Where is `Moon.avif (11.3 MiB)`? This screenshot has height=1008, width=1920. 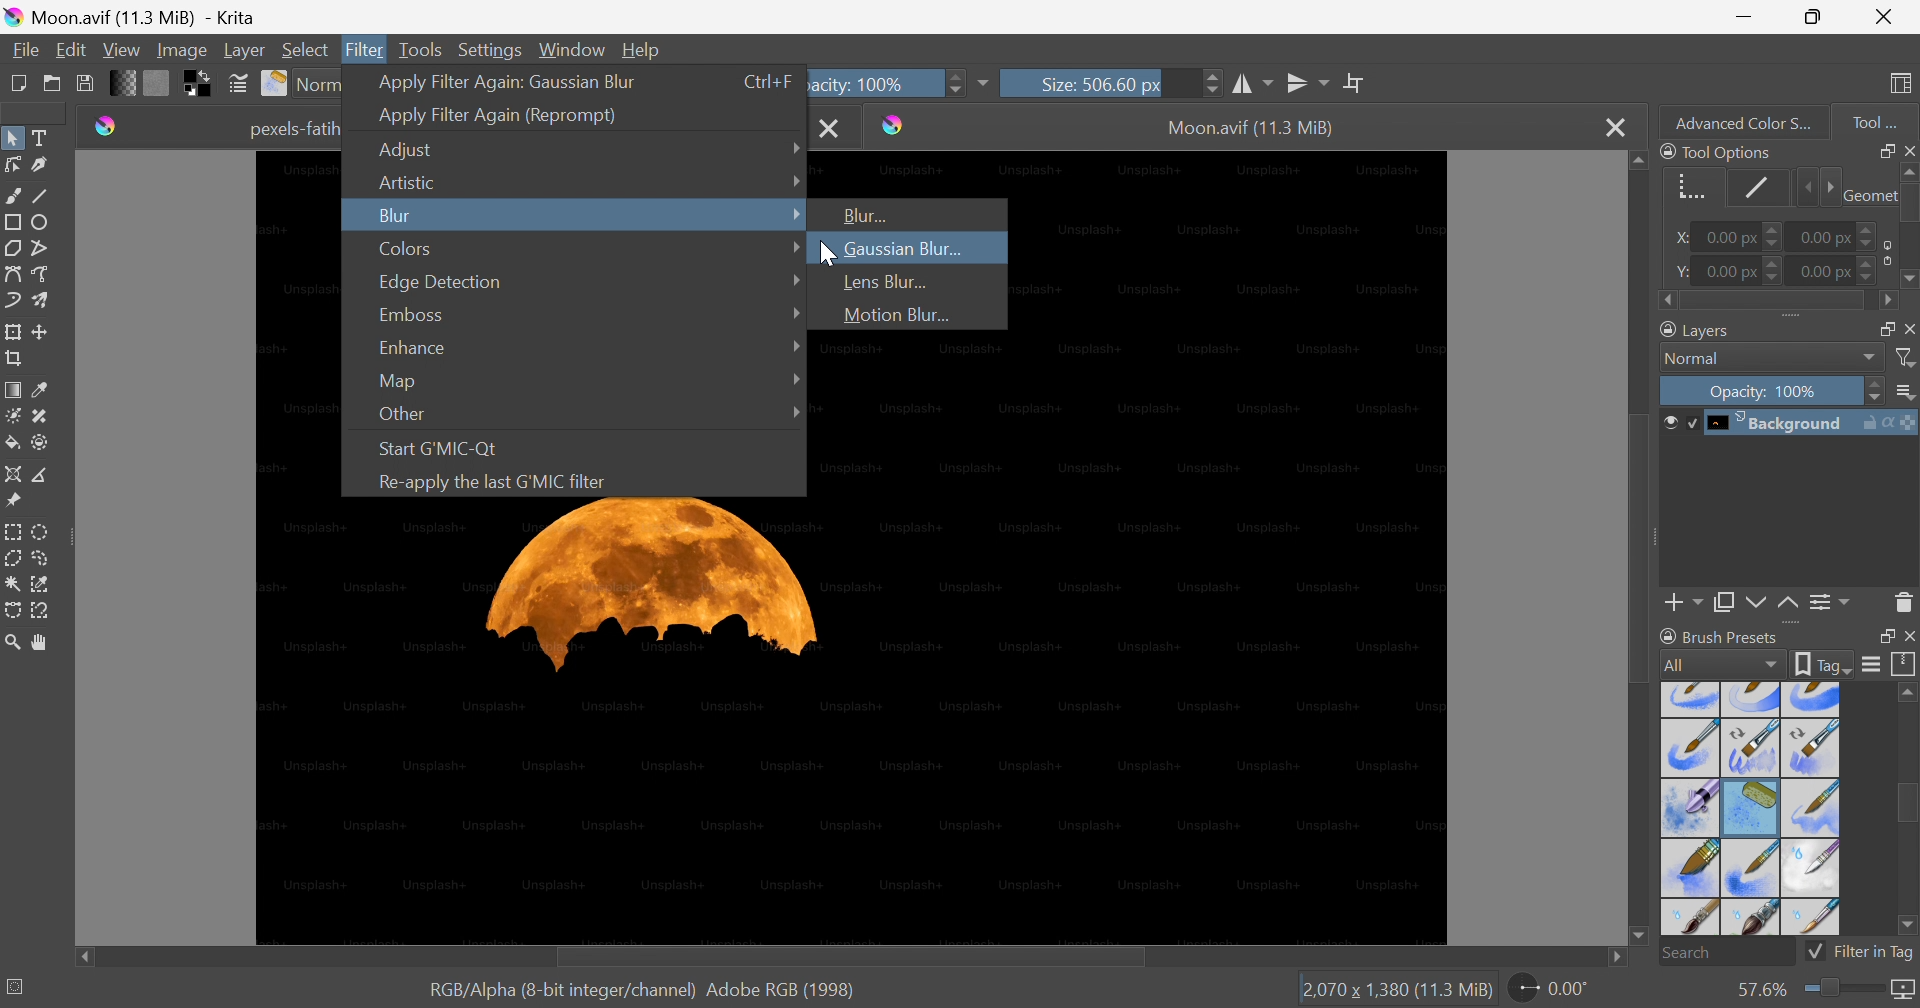 Moon.avif (11.3 MiB) is located at coordinates (1252, 130).